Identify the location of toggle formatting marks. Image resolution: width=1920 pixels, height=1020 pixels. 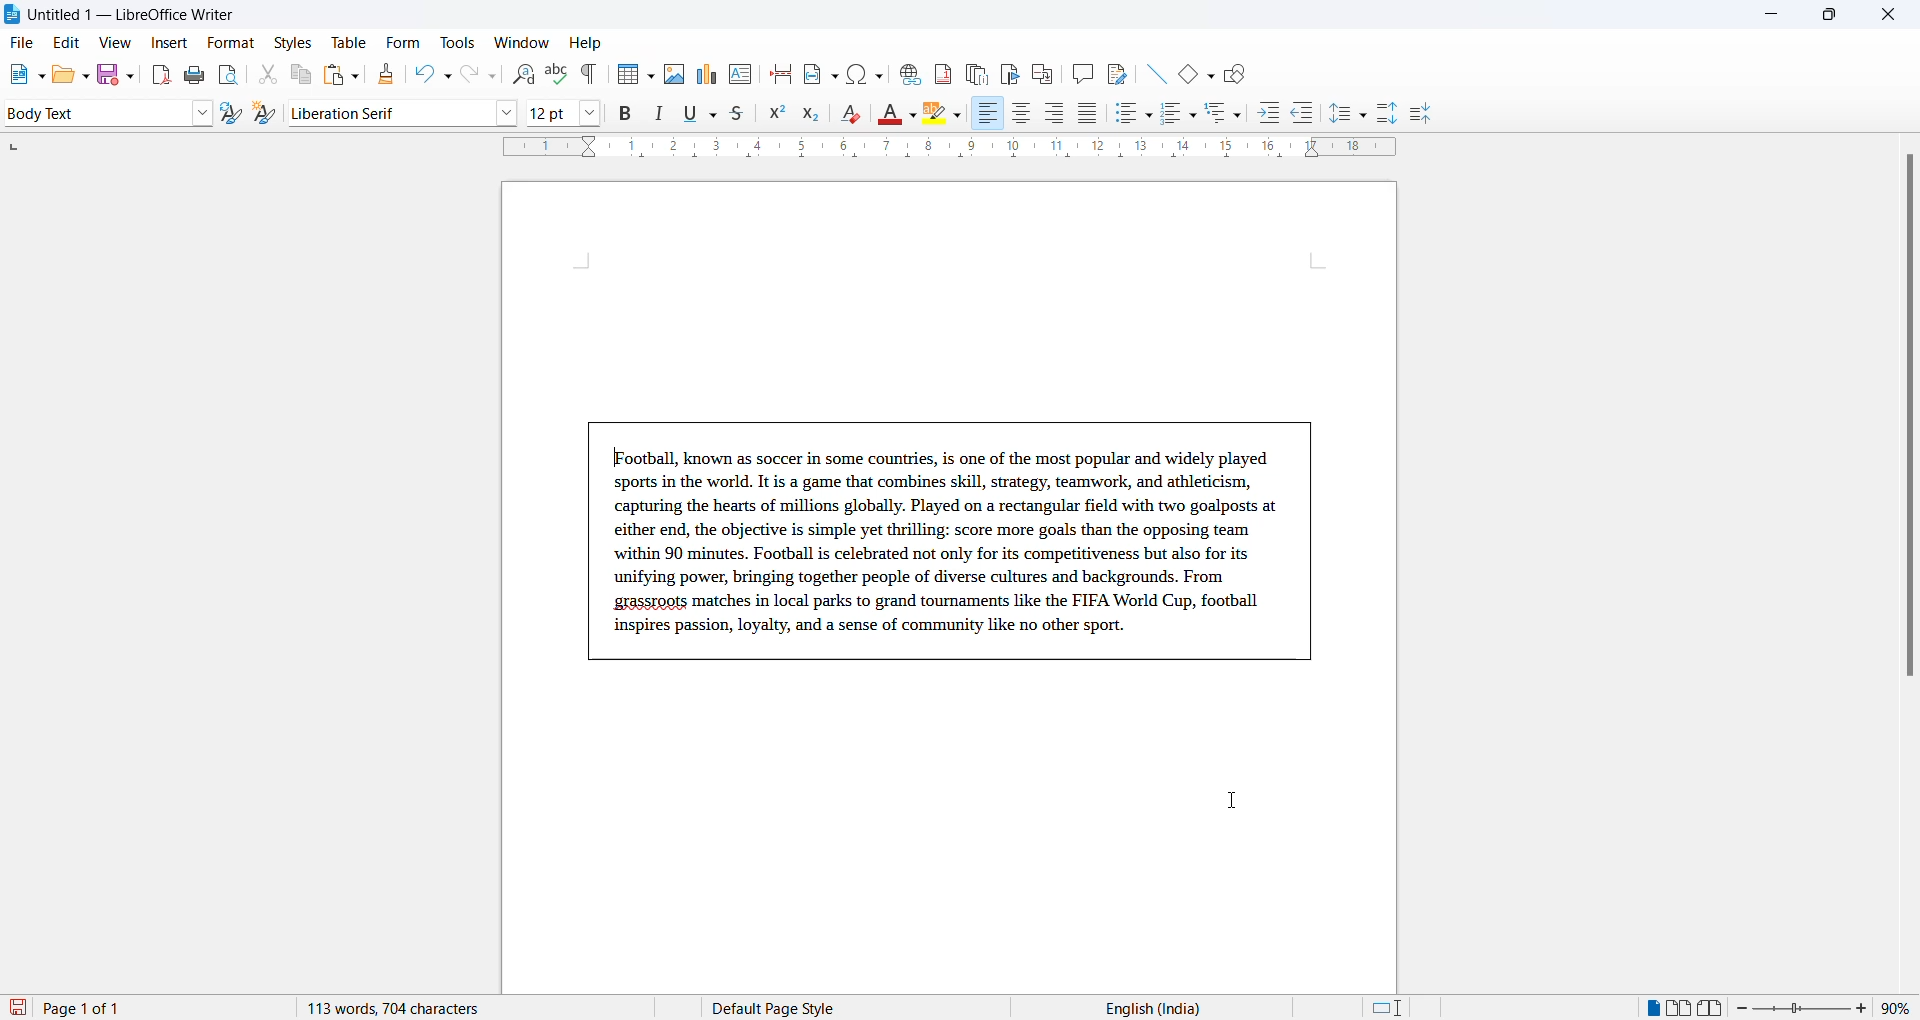
(590, 74).